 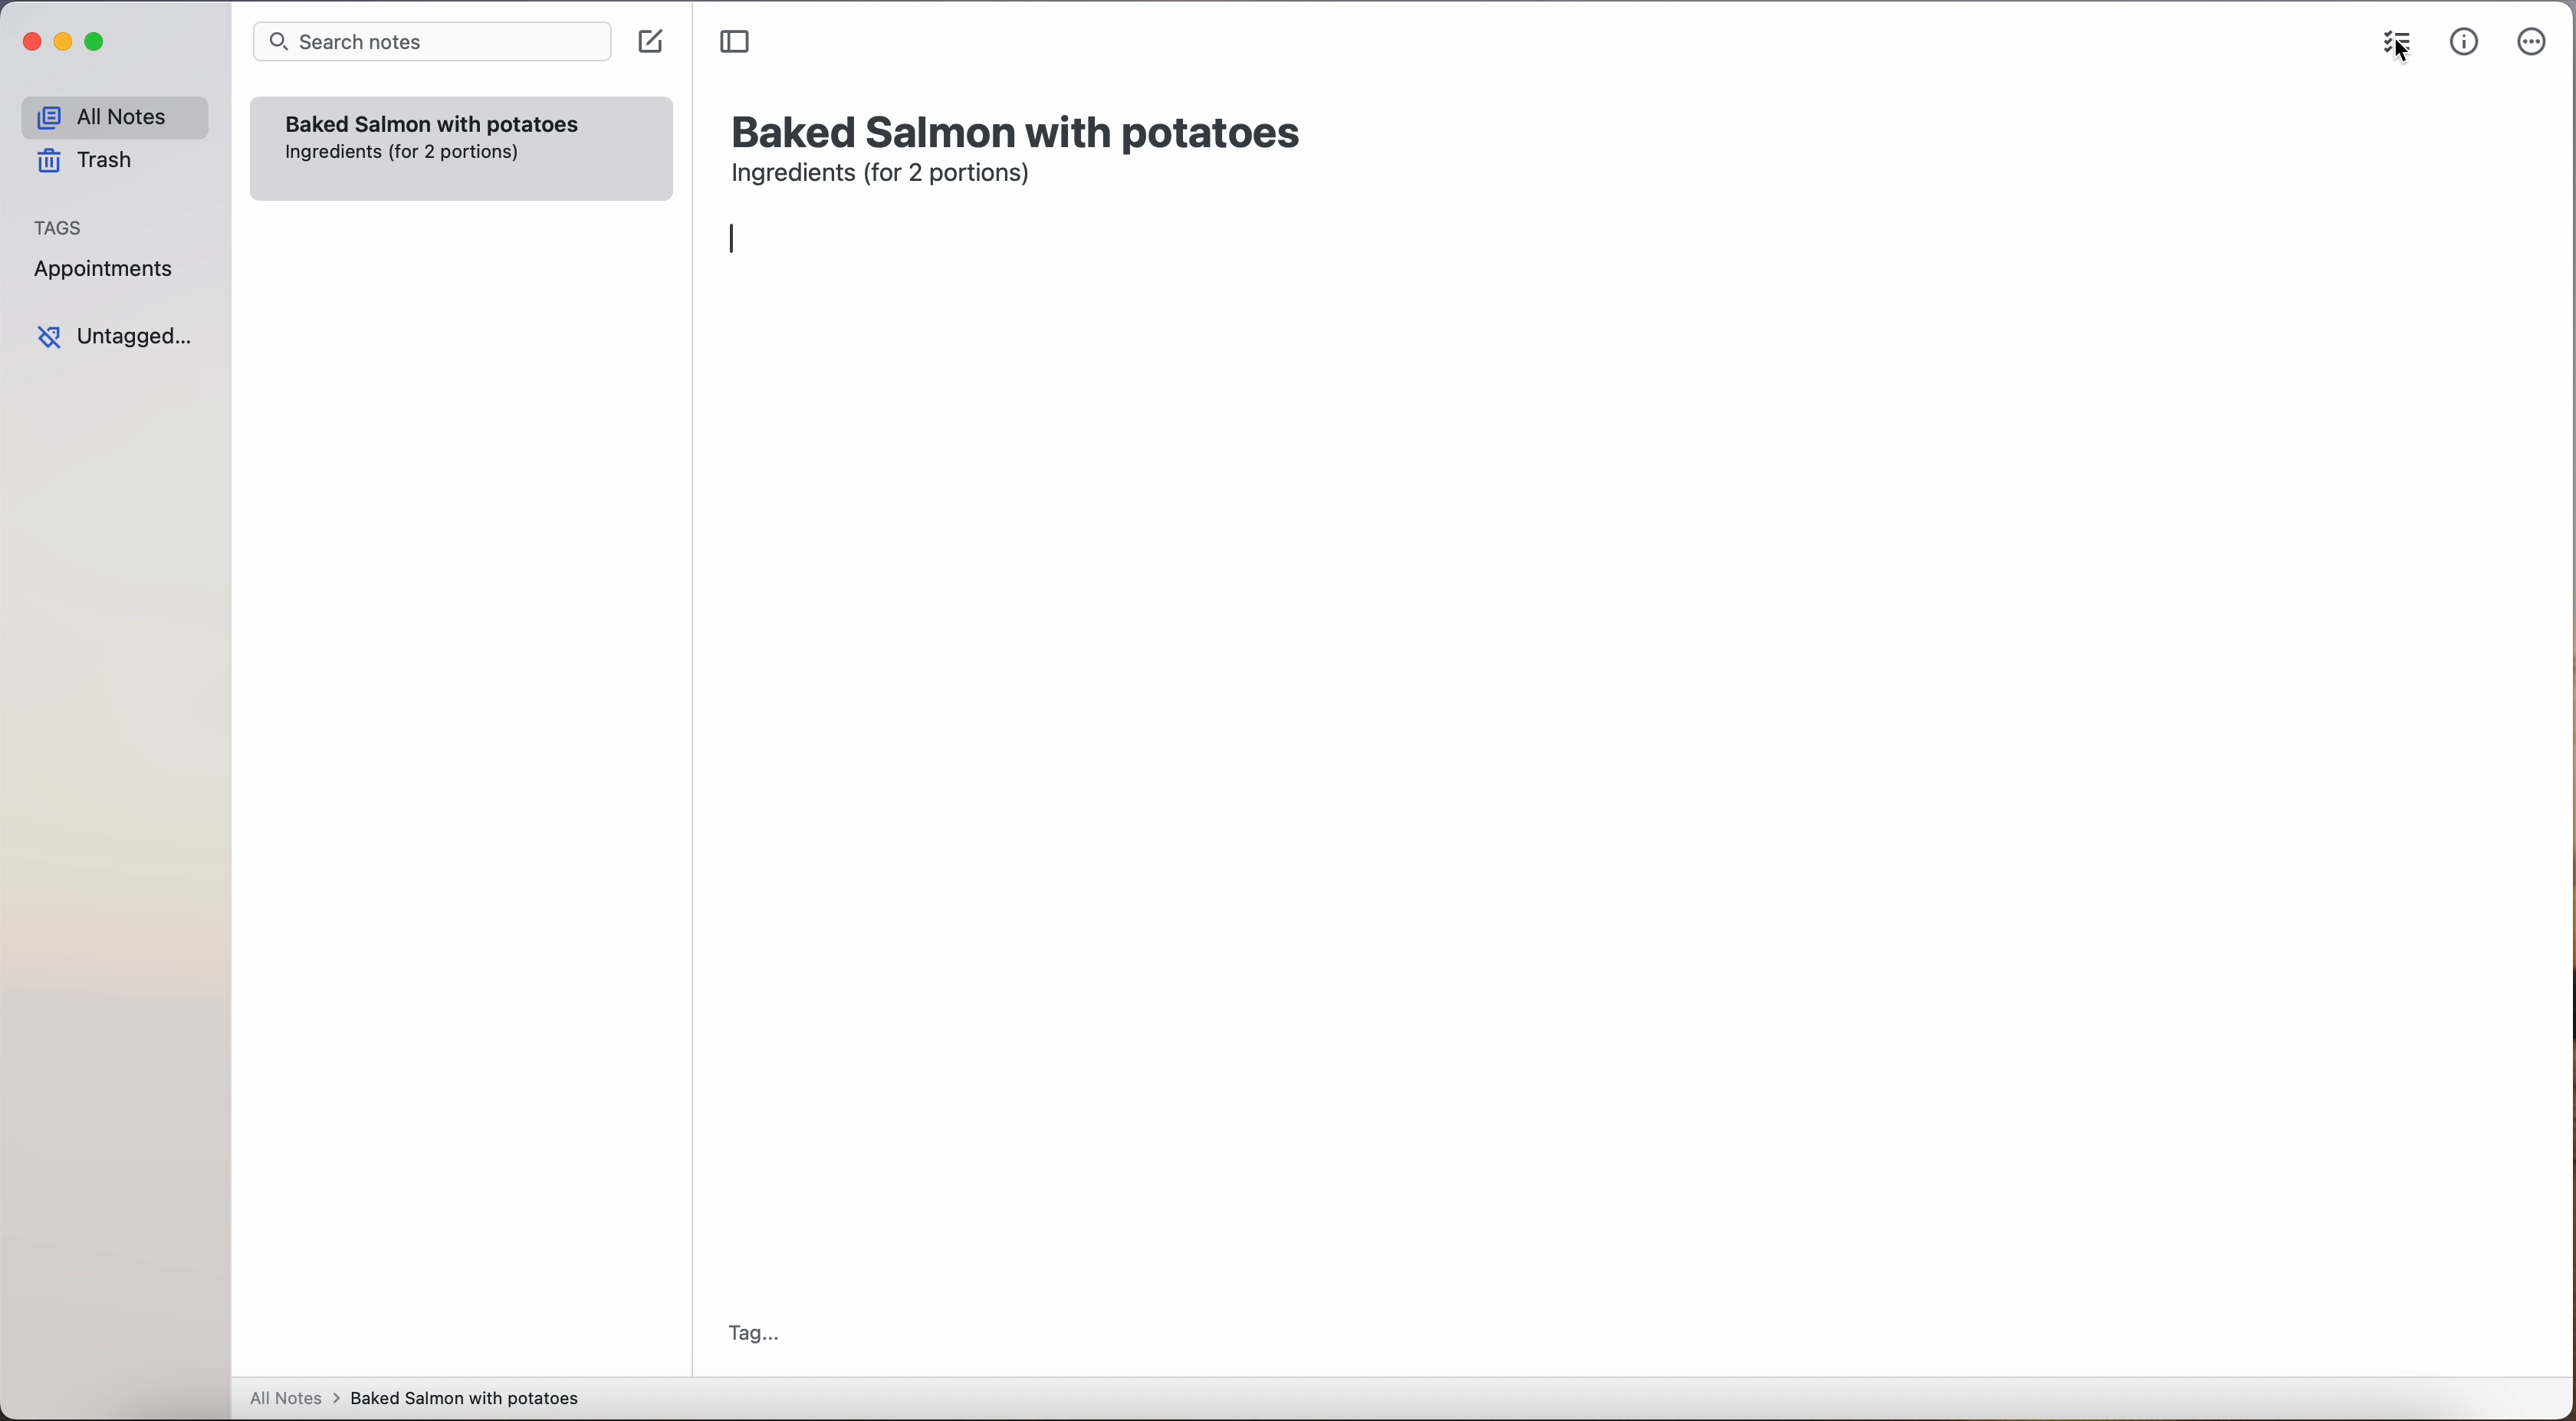 I want to click on Baked Salmon with potatoes, so click(x=433, y=120).